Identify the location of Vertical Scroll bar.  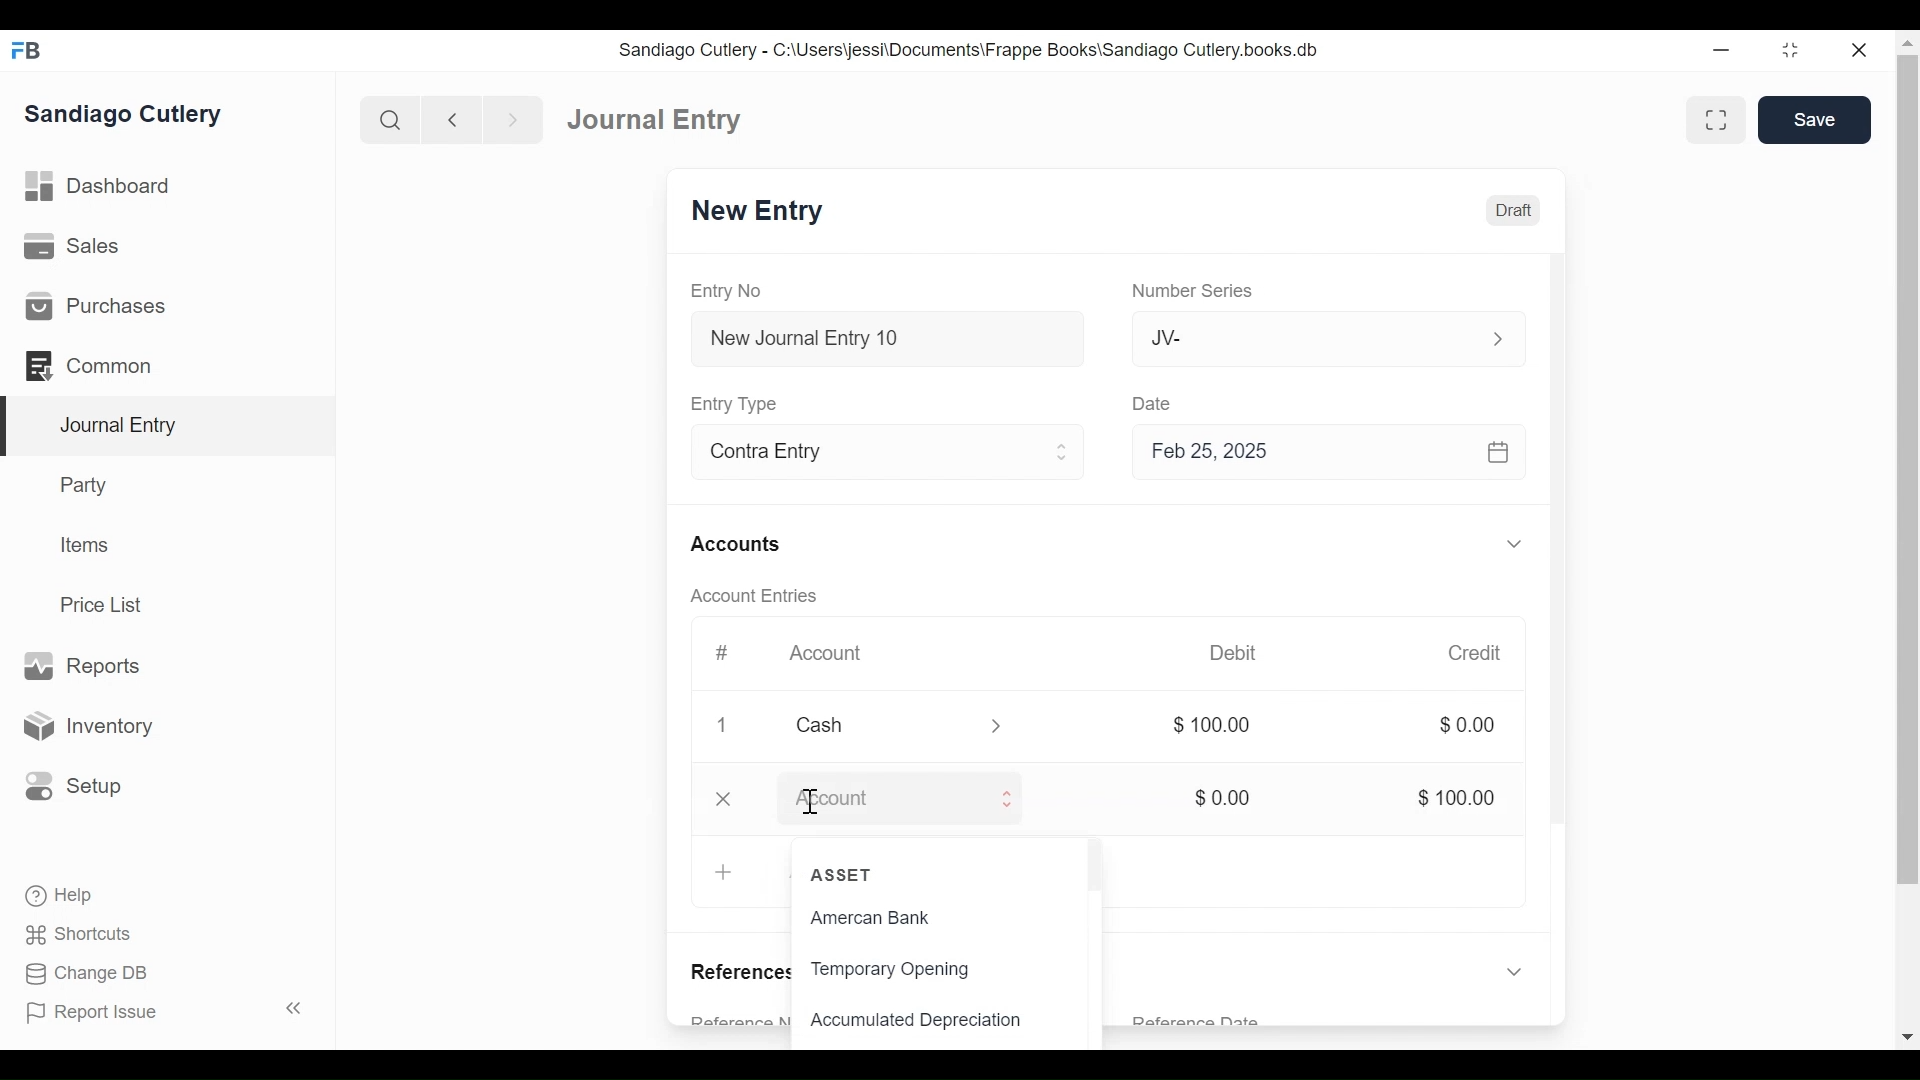
(1563, 572).